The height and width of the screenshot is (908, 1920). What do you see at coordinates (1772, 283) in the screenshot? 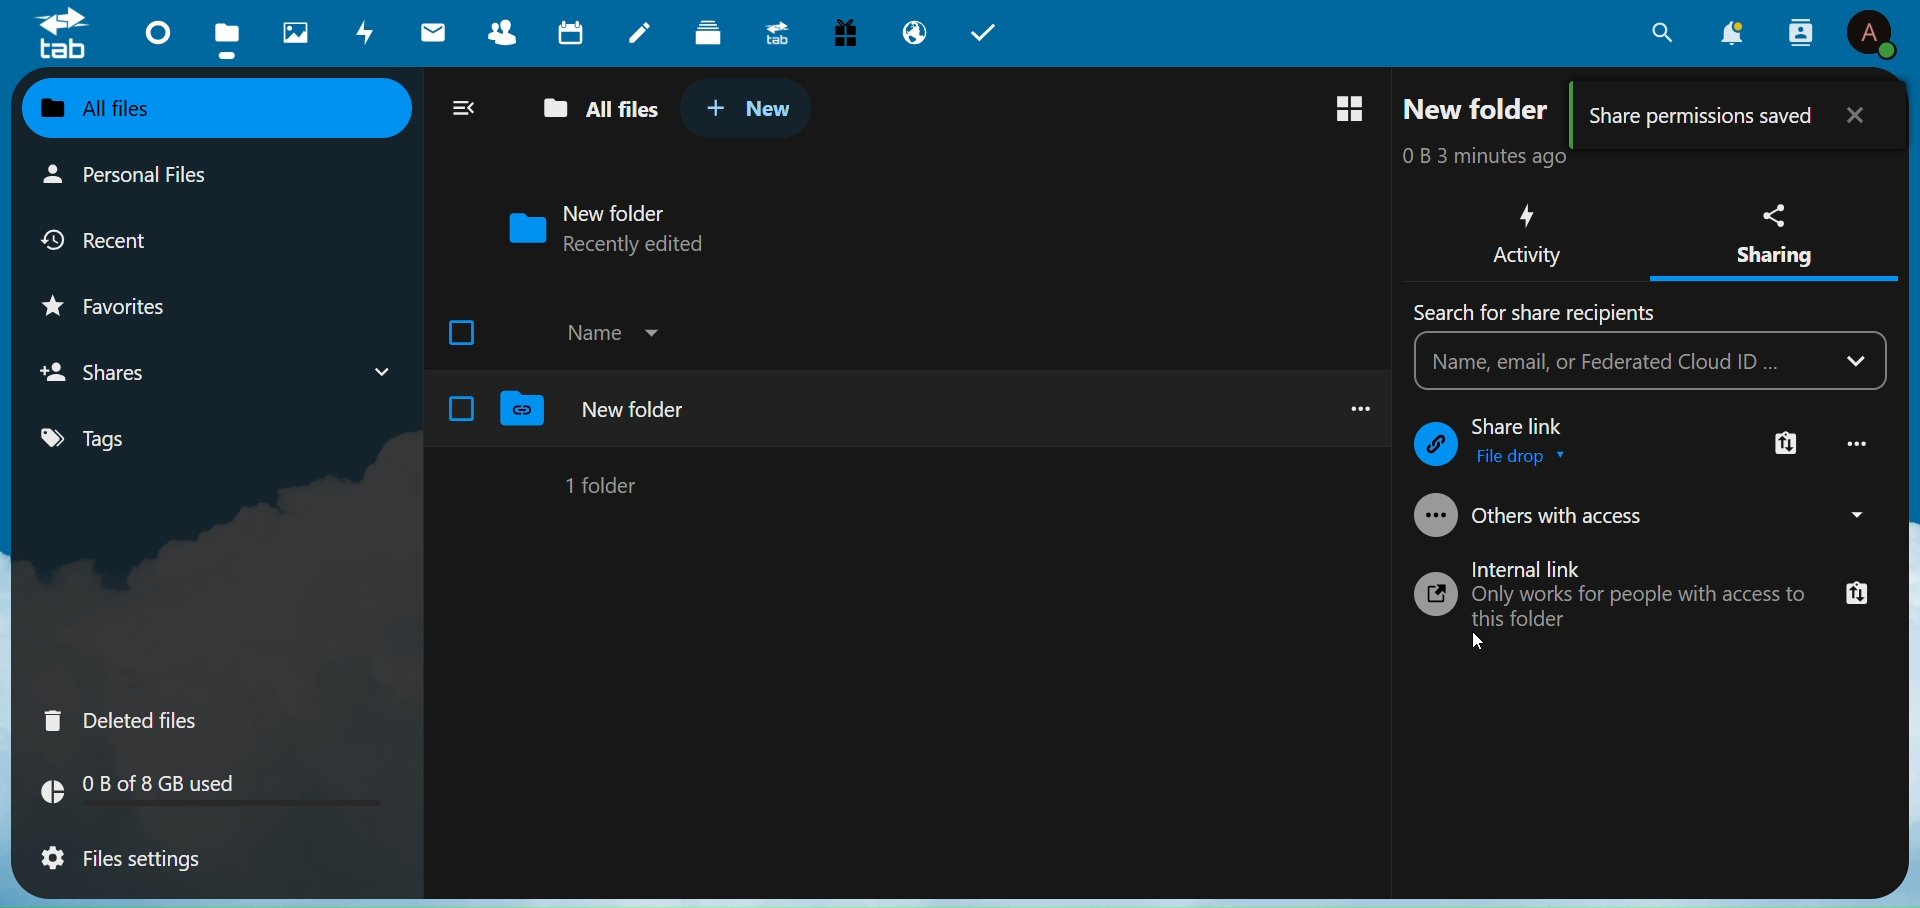
I see `Sharing selected` at bounding box center [1772, 283].